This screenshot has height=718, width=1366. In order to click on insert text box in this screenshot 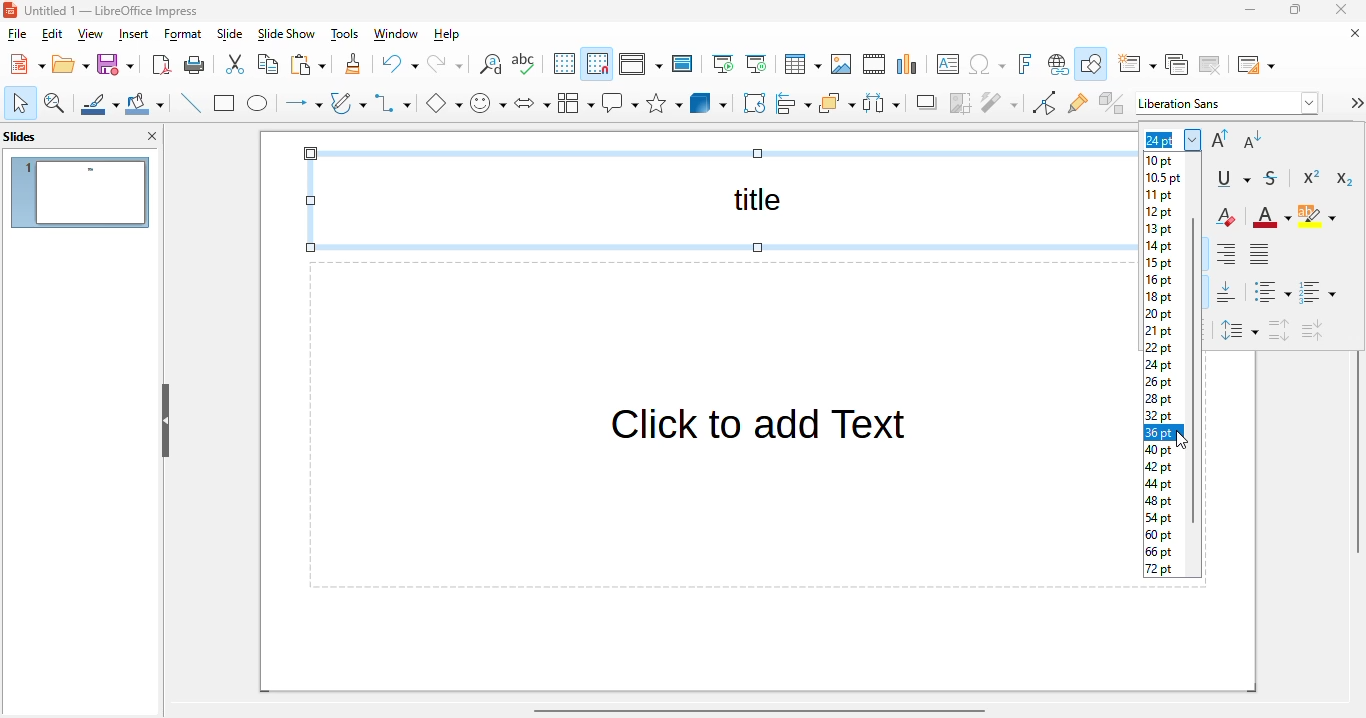, I will do `click(946, 64)`.